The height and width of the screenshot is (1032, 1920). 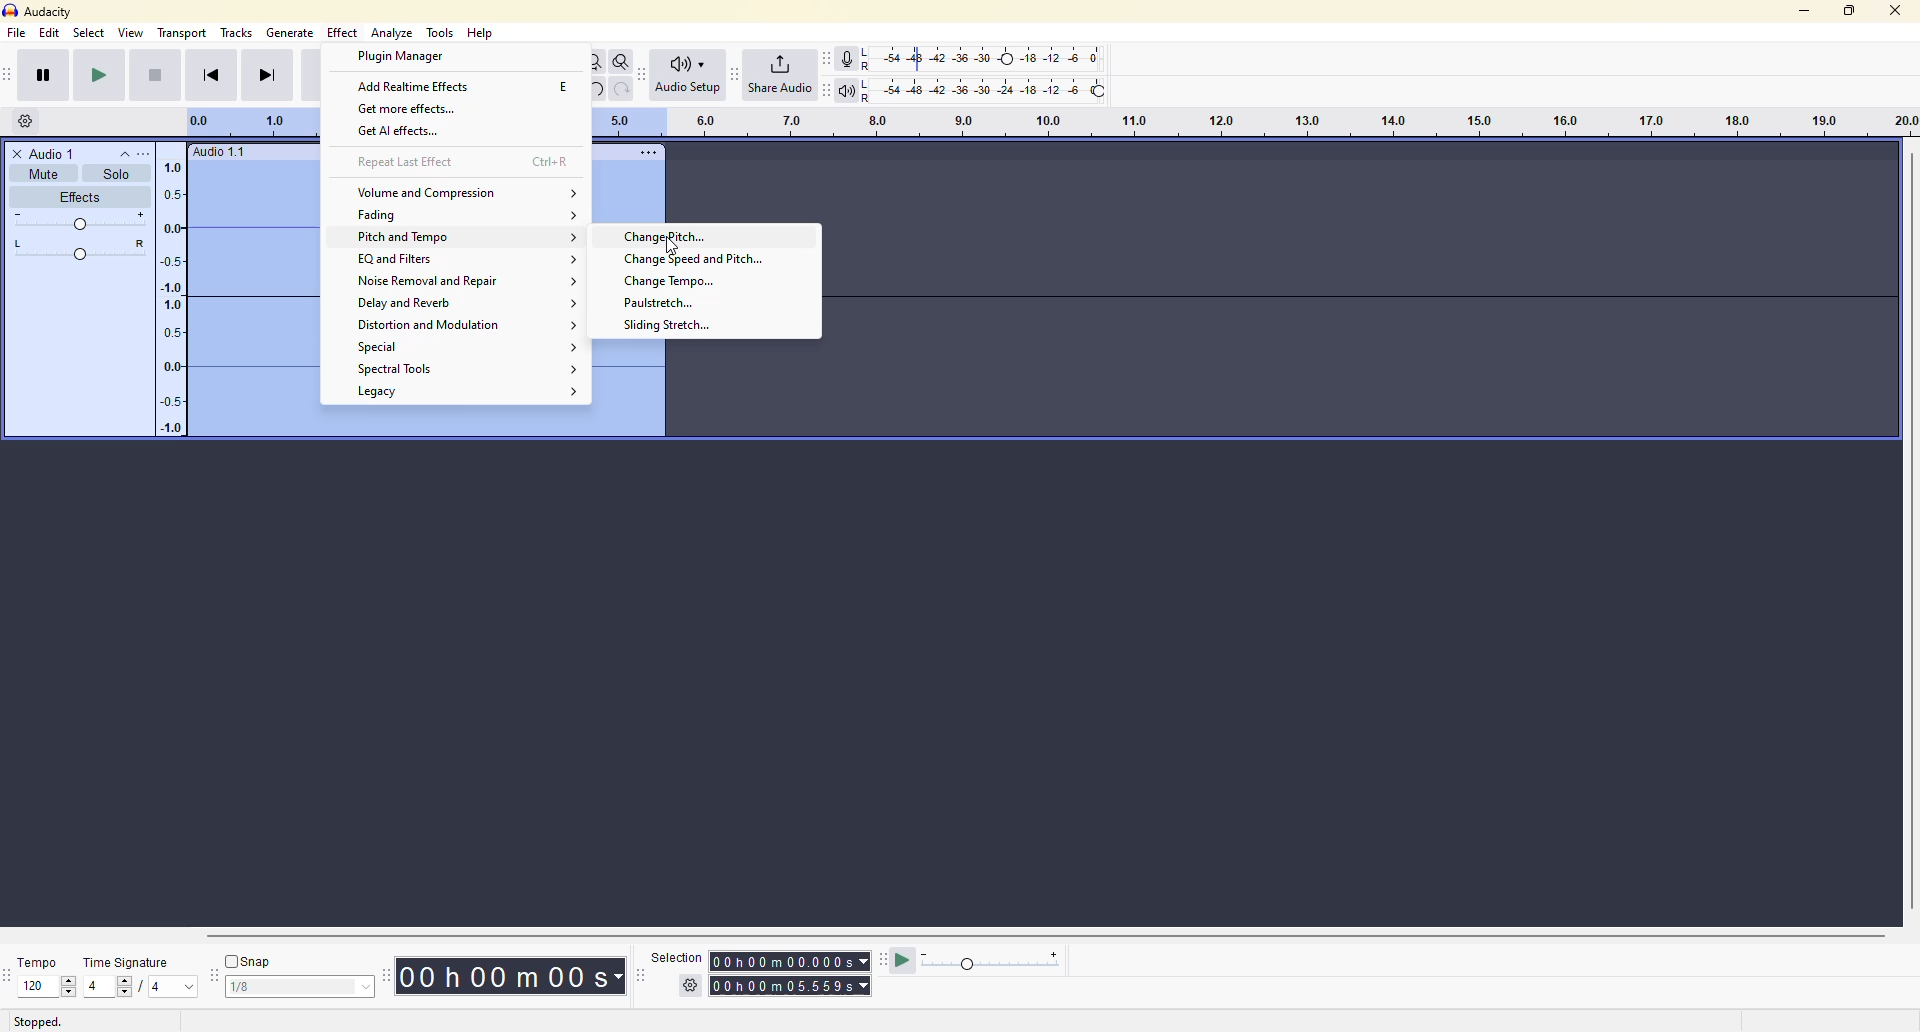 What do you see at coordinates (621, 89) in the screenshot?
I see `redo` at bounding box center [621, 89].